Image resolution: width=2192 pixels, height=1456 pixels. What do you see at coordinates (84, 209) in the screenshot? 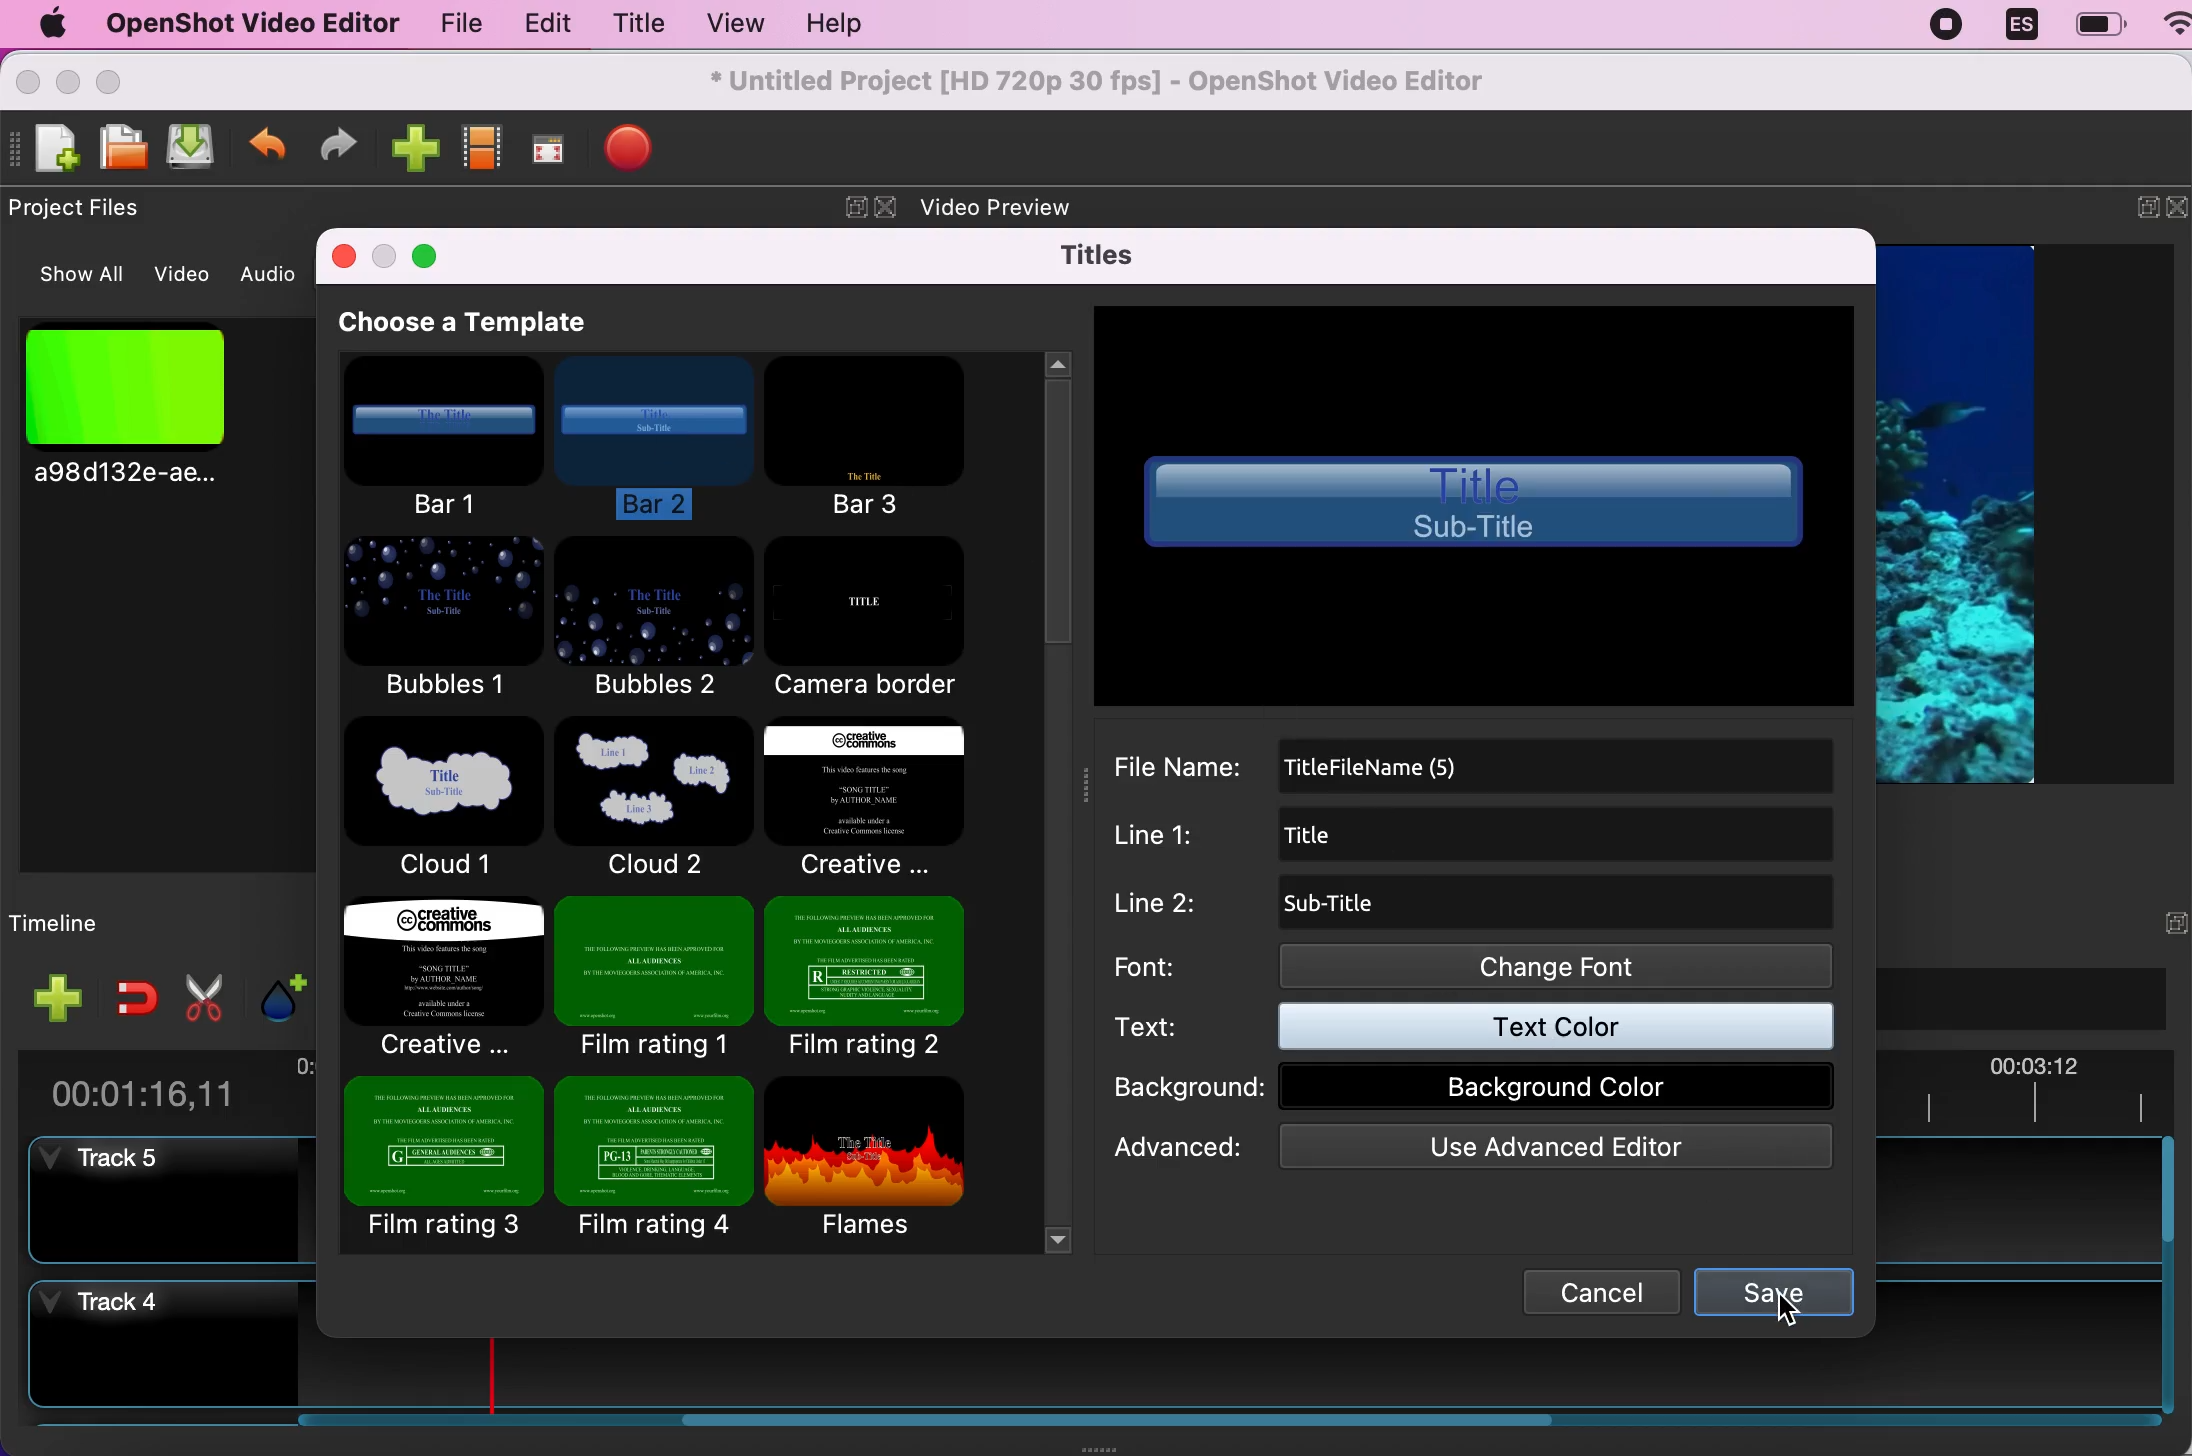
I see `project files` at bounding box center [84, 209].